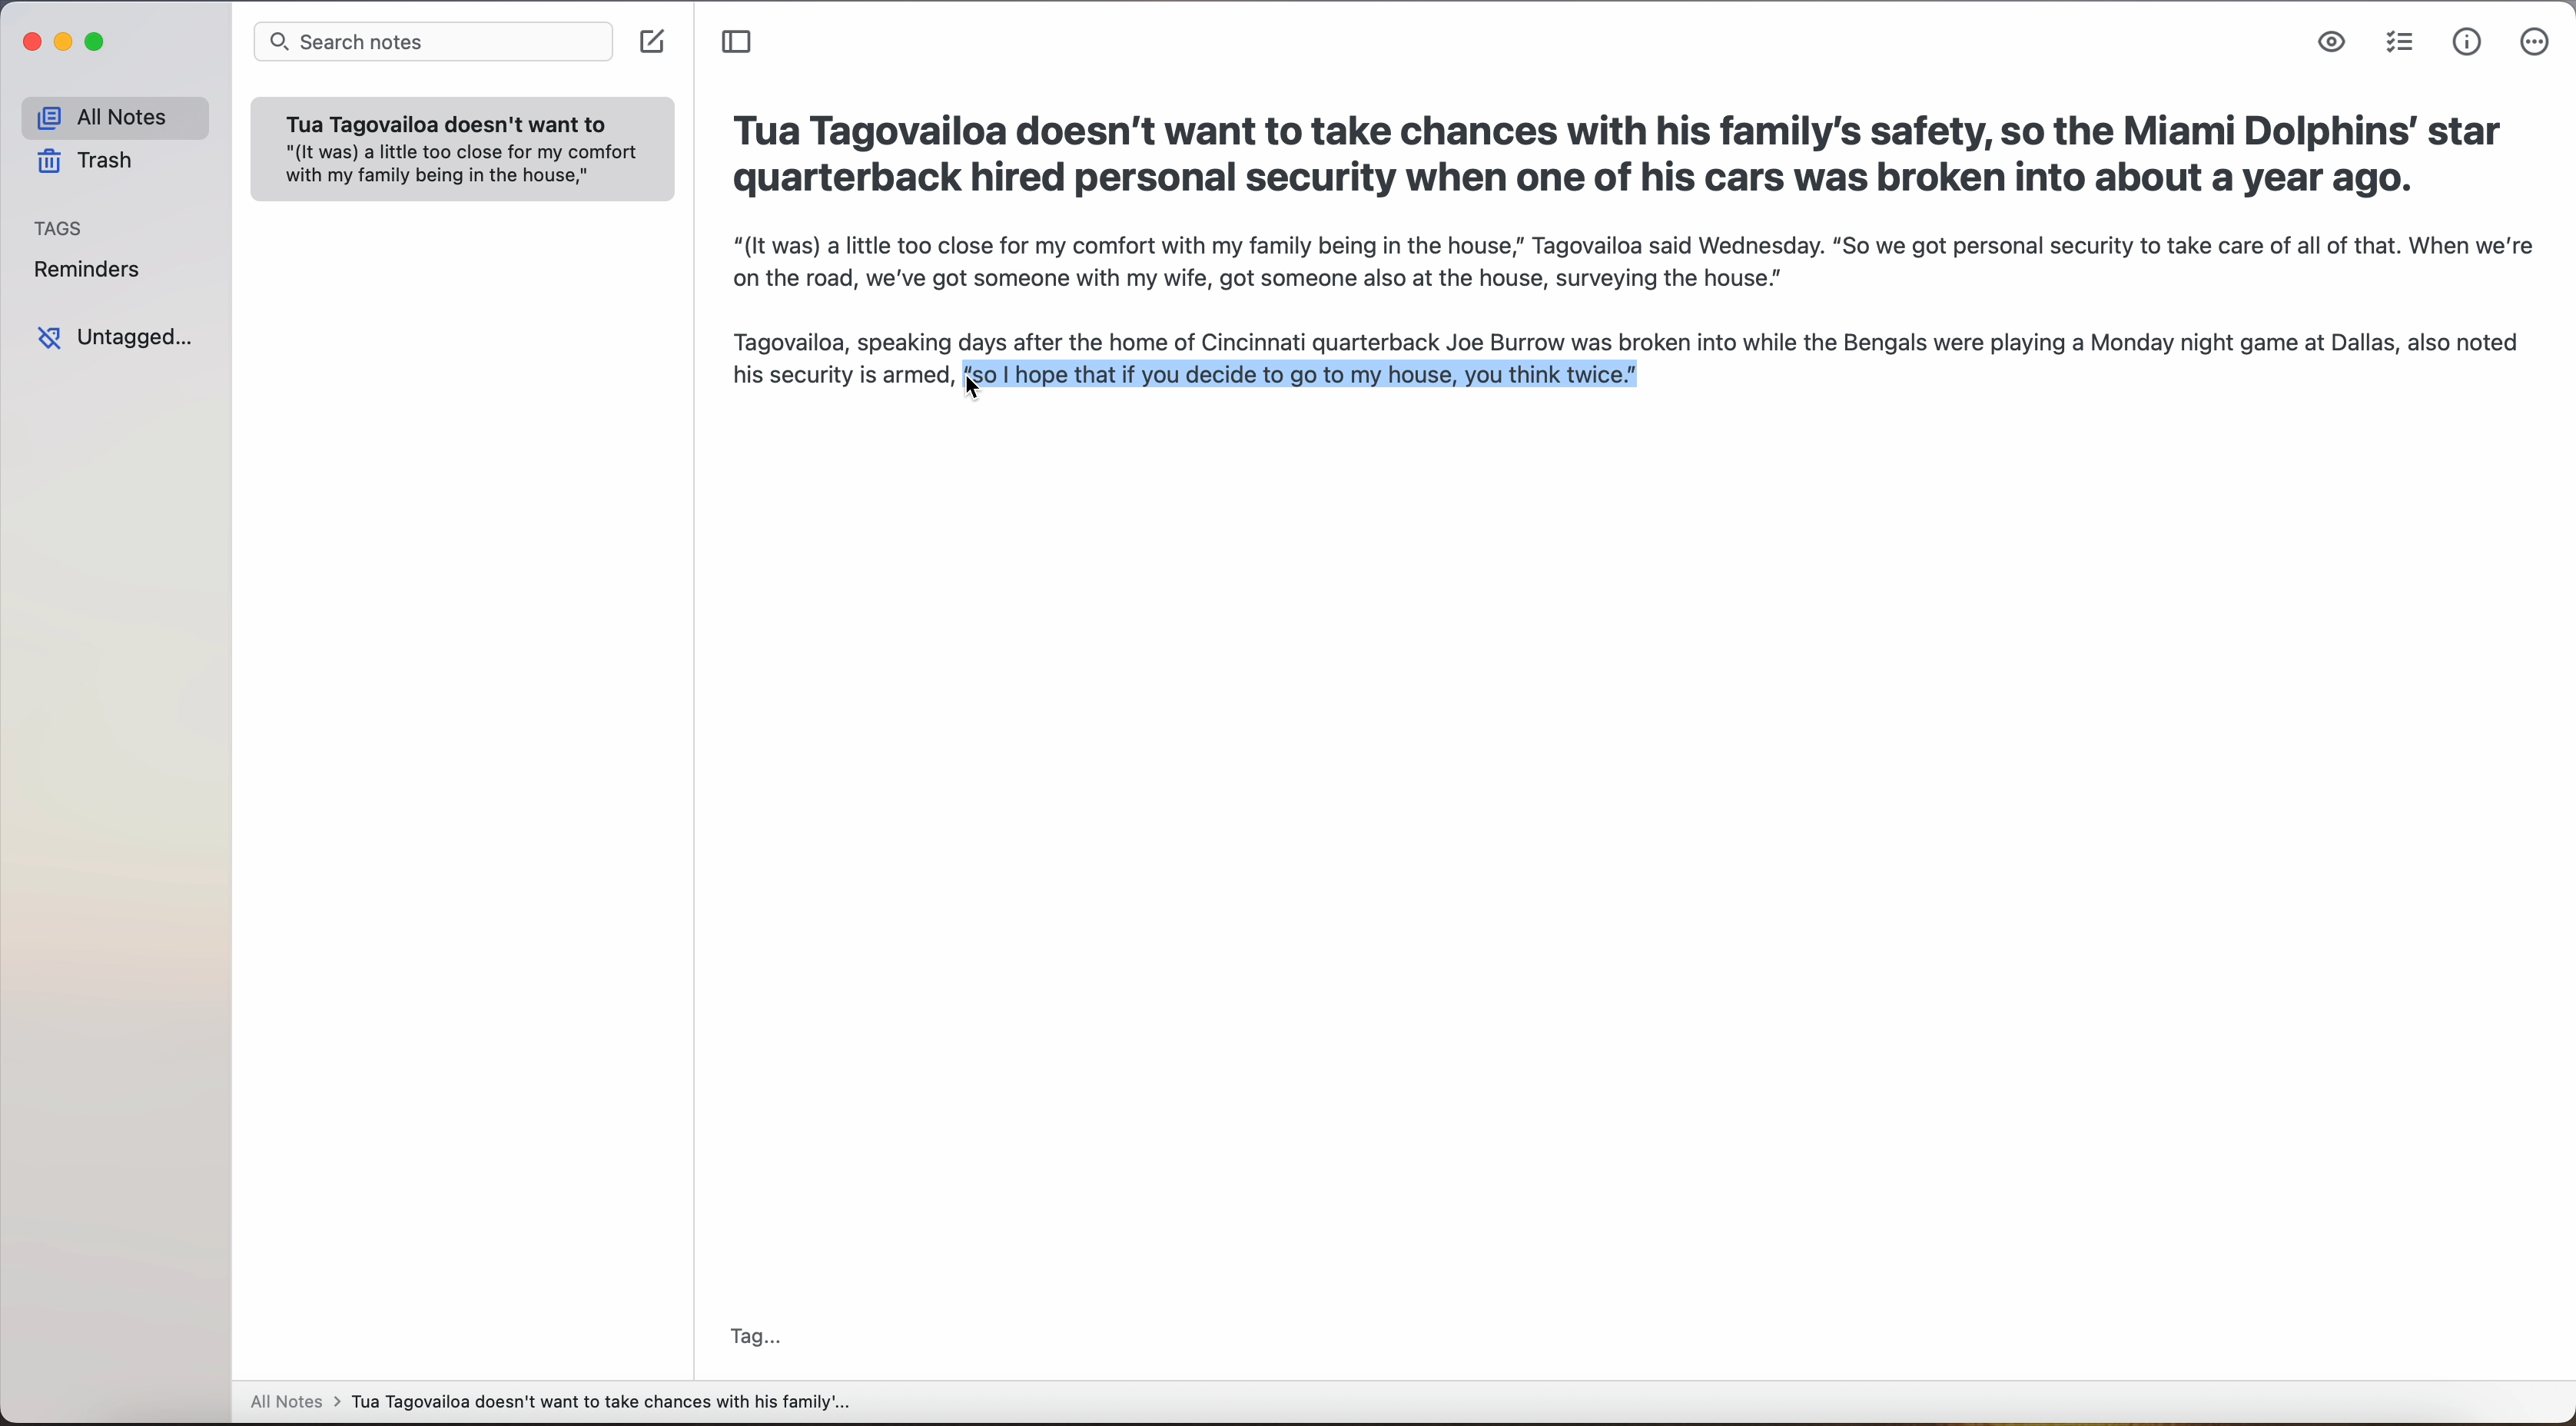  Describe the element at coordinates (66, 49) in the screenshot. I see `minimize` at that location.